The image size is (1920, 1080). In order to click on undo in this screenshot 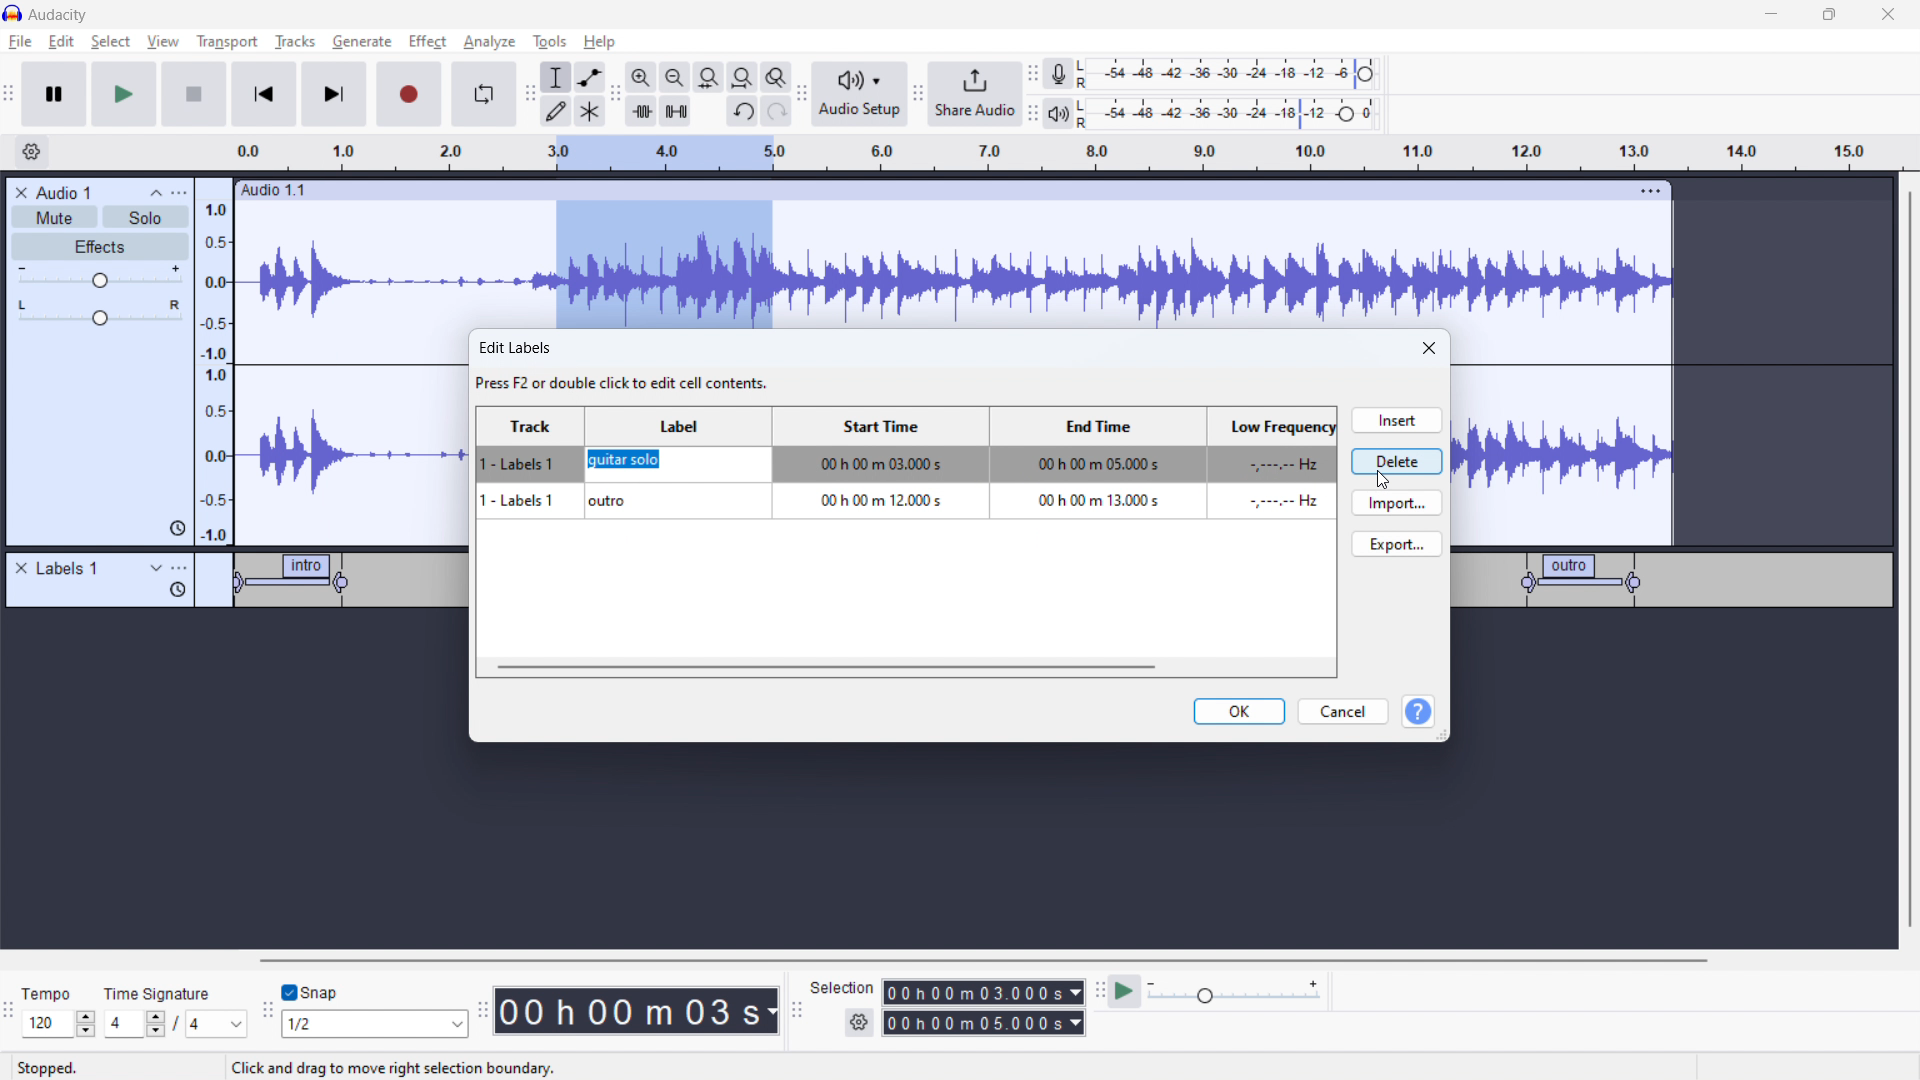, I will do `click(777, 111)`.